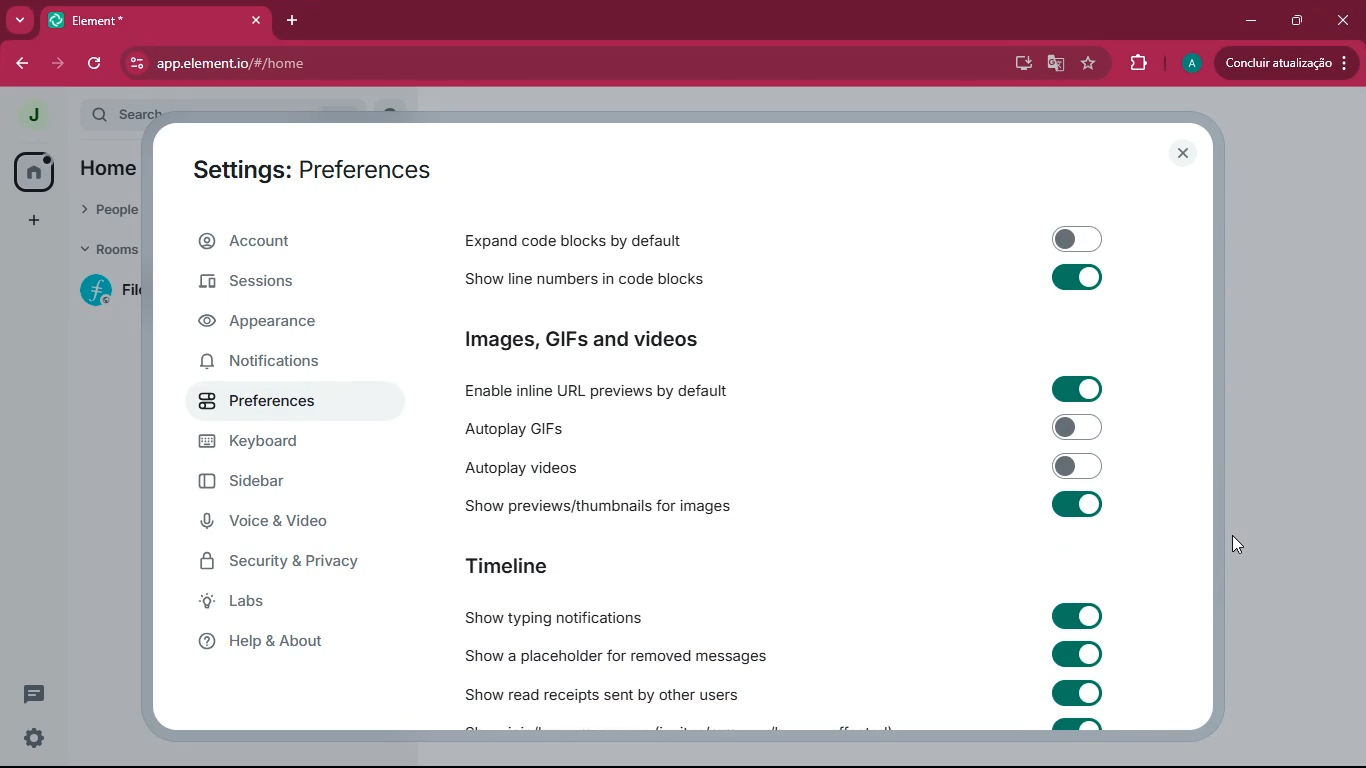  What do you see at coordinates (1239, 545) in the screenshot?
I see `mouse up` at bounding box center [1239, 545].